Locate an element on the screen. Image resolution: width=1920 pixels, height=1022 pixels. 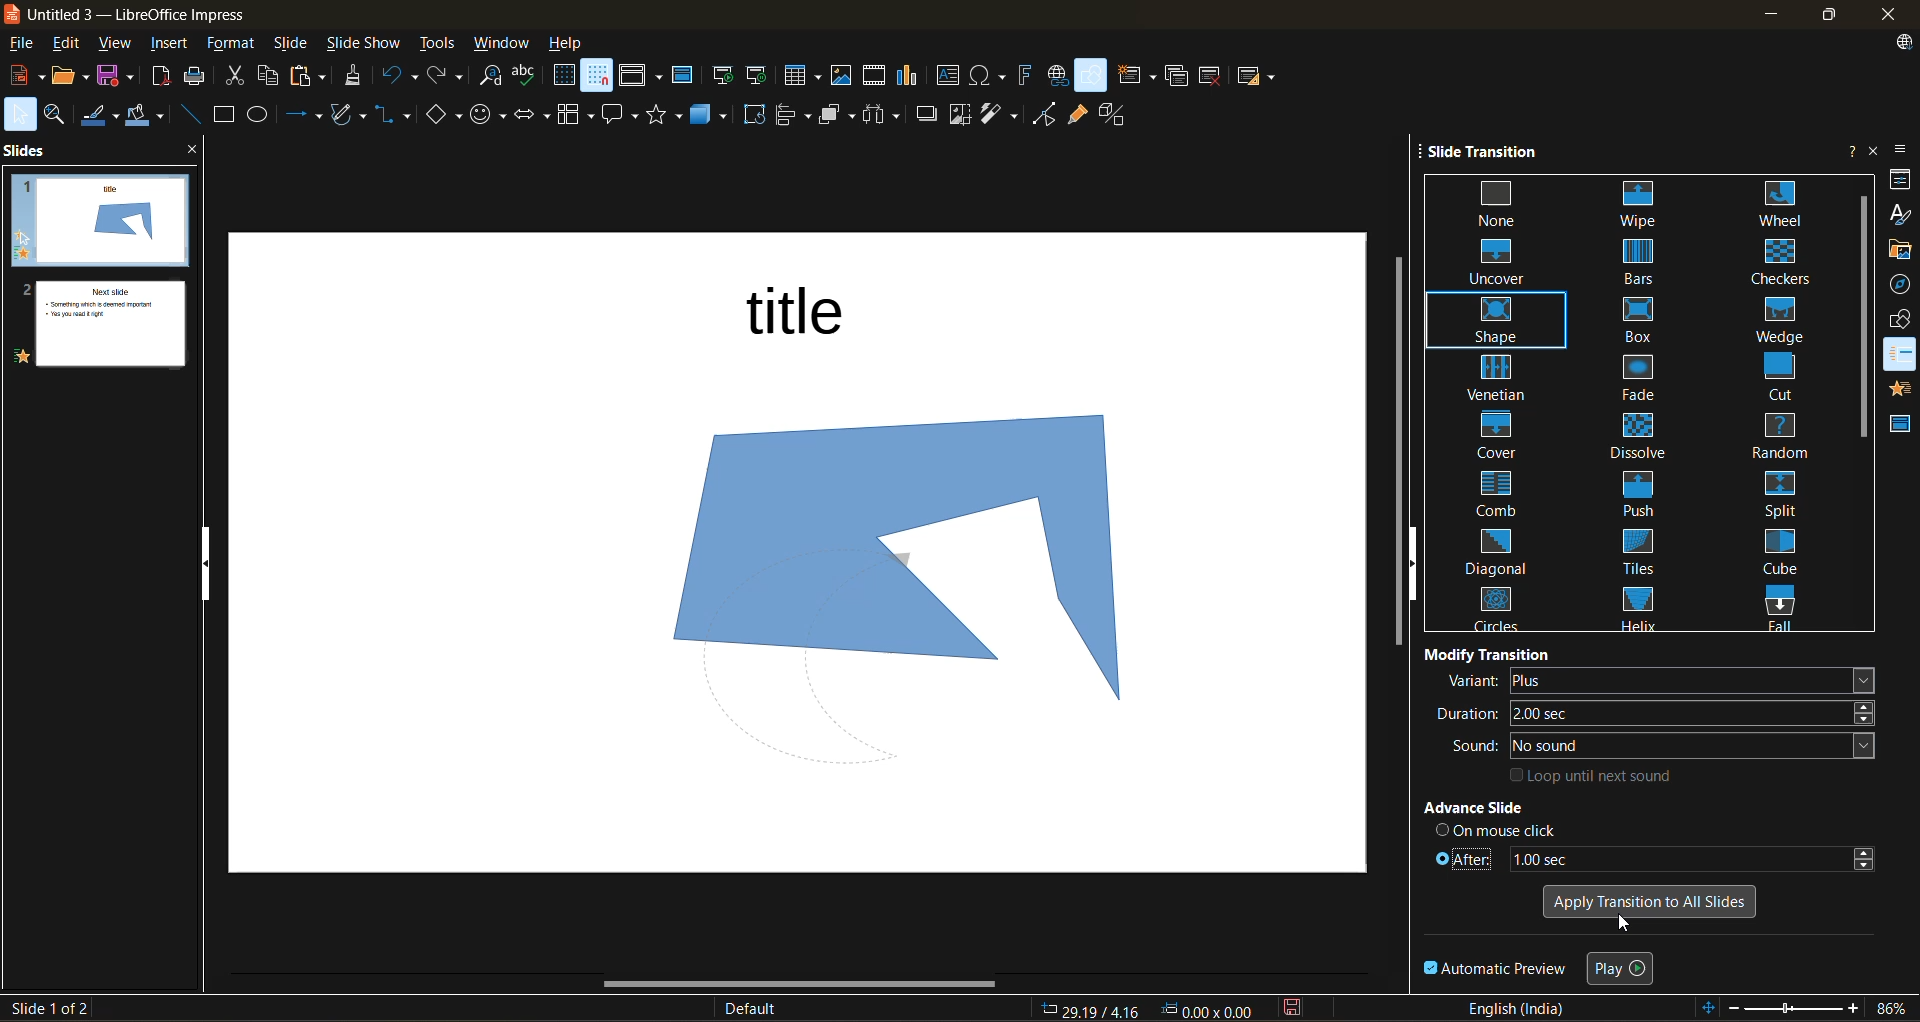
close is located at coordinates (1891, 14).